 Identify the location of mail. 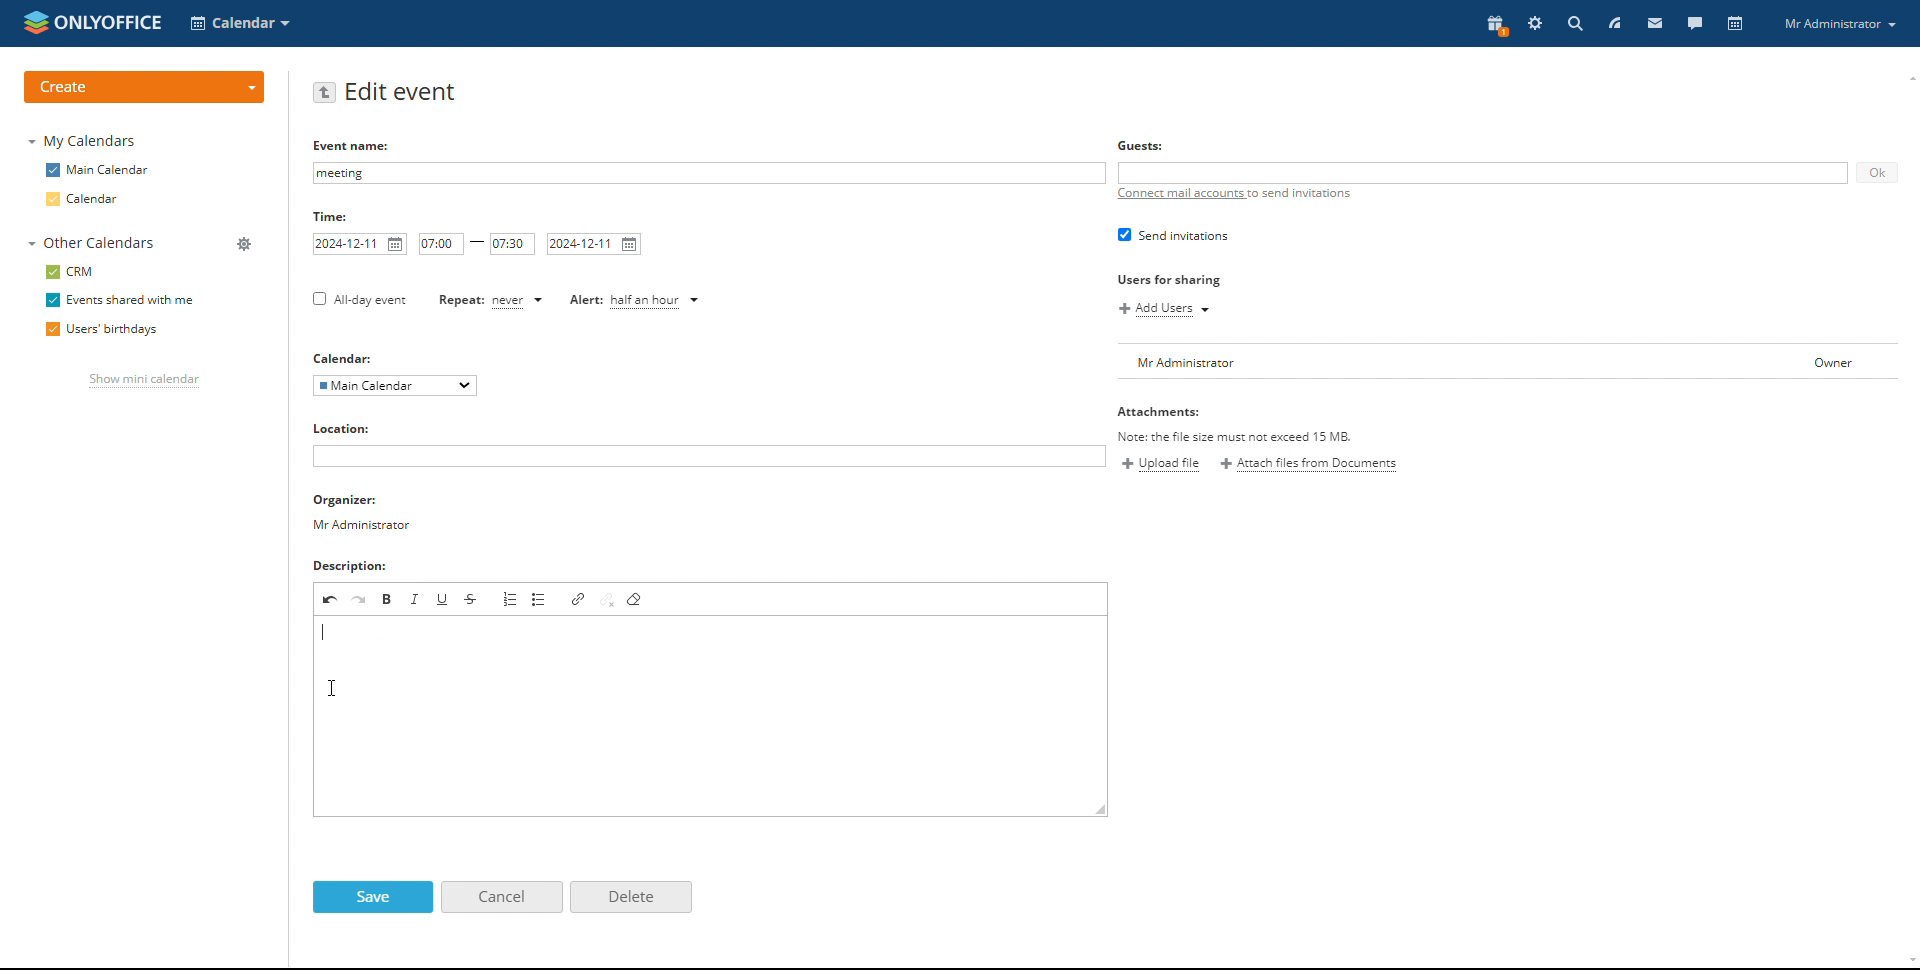
(1656, 22).